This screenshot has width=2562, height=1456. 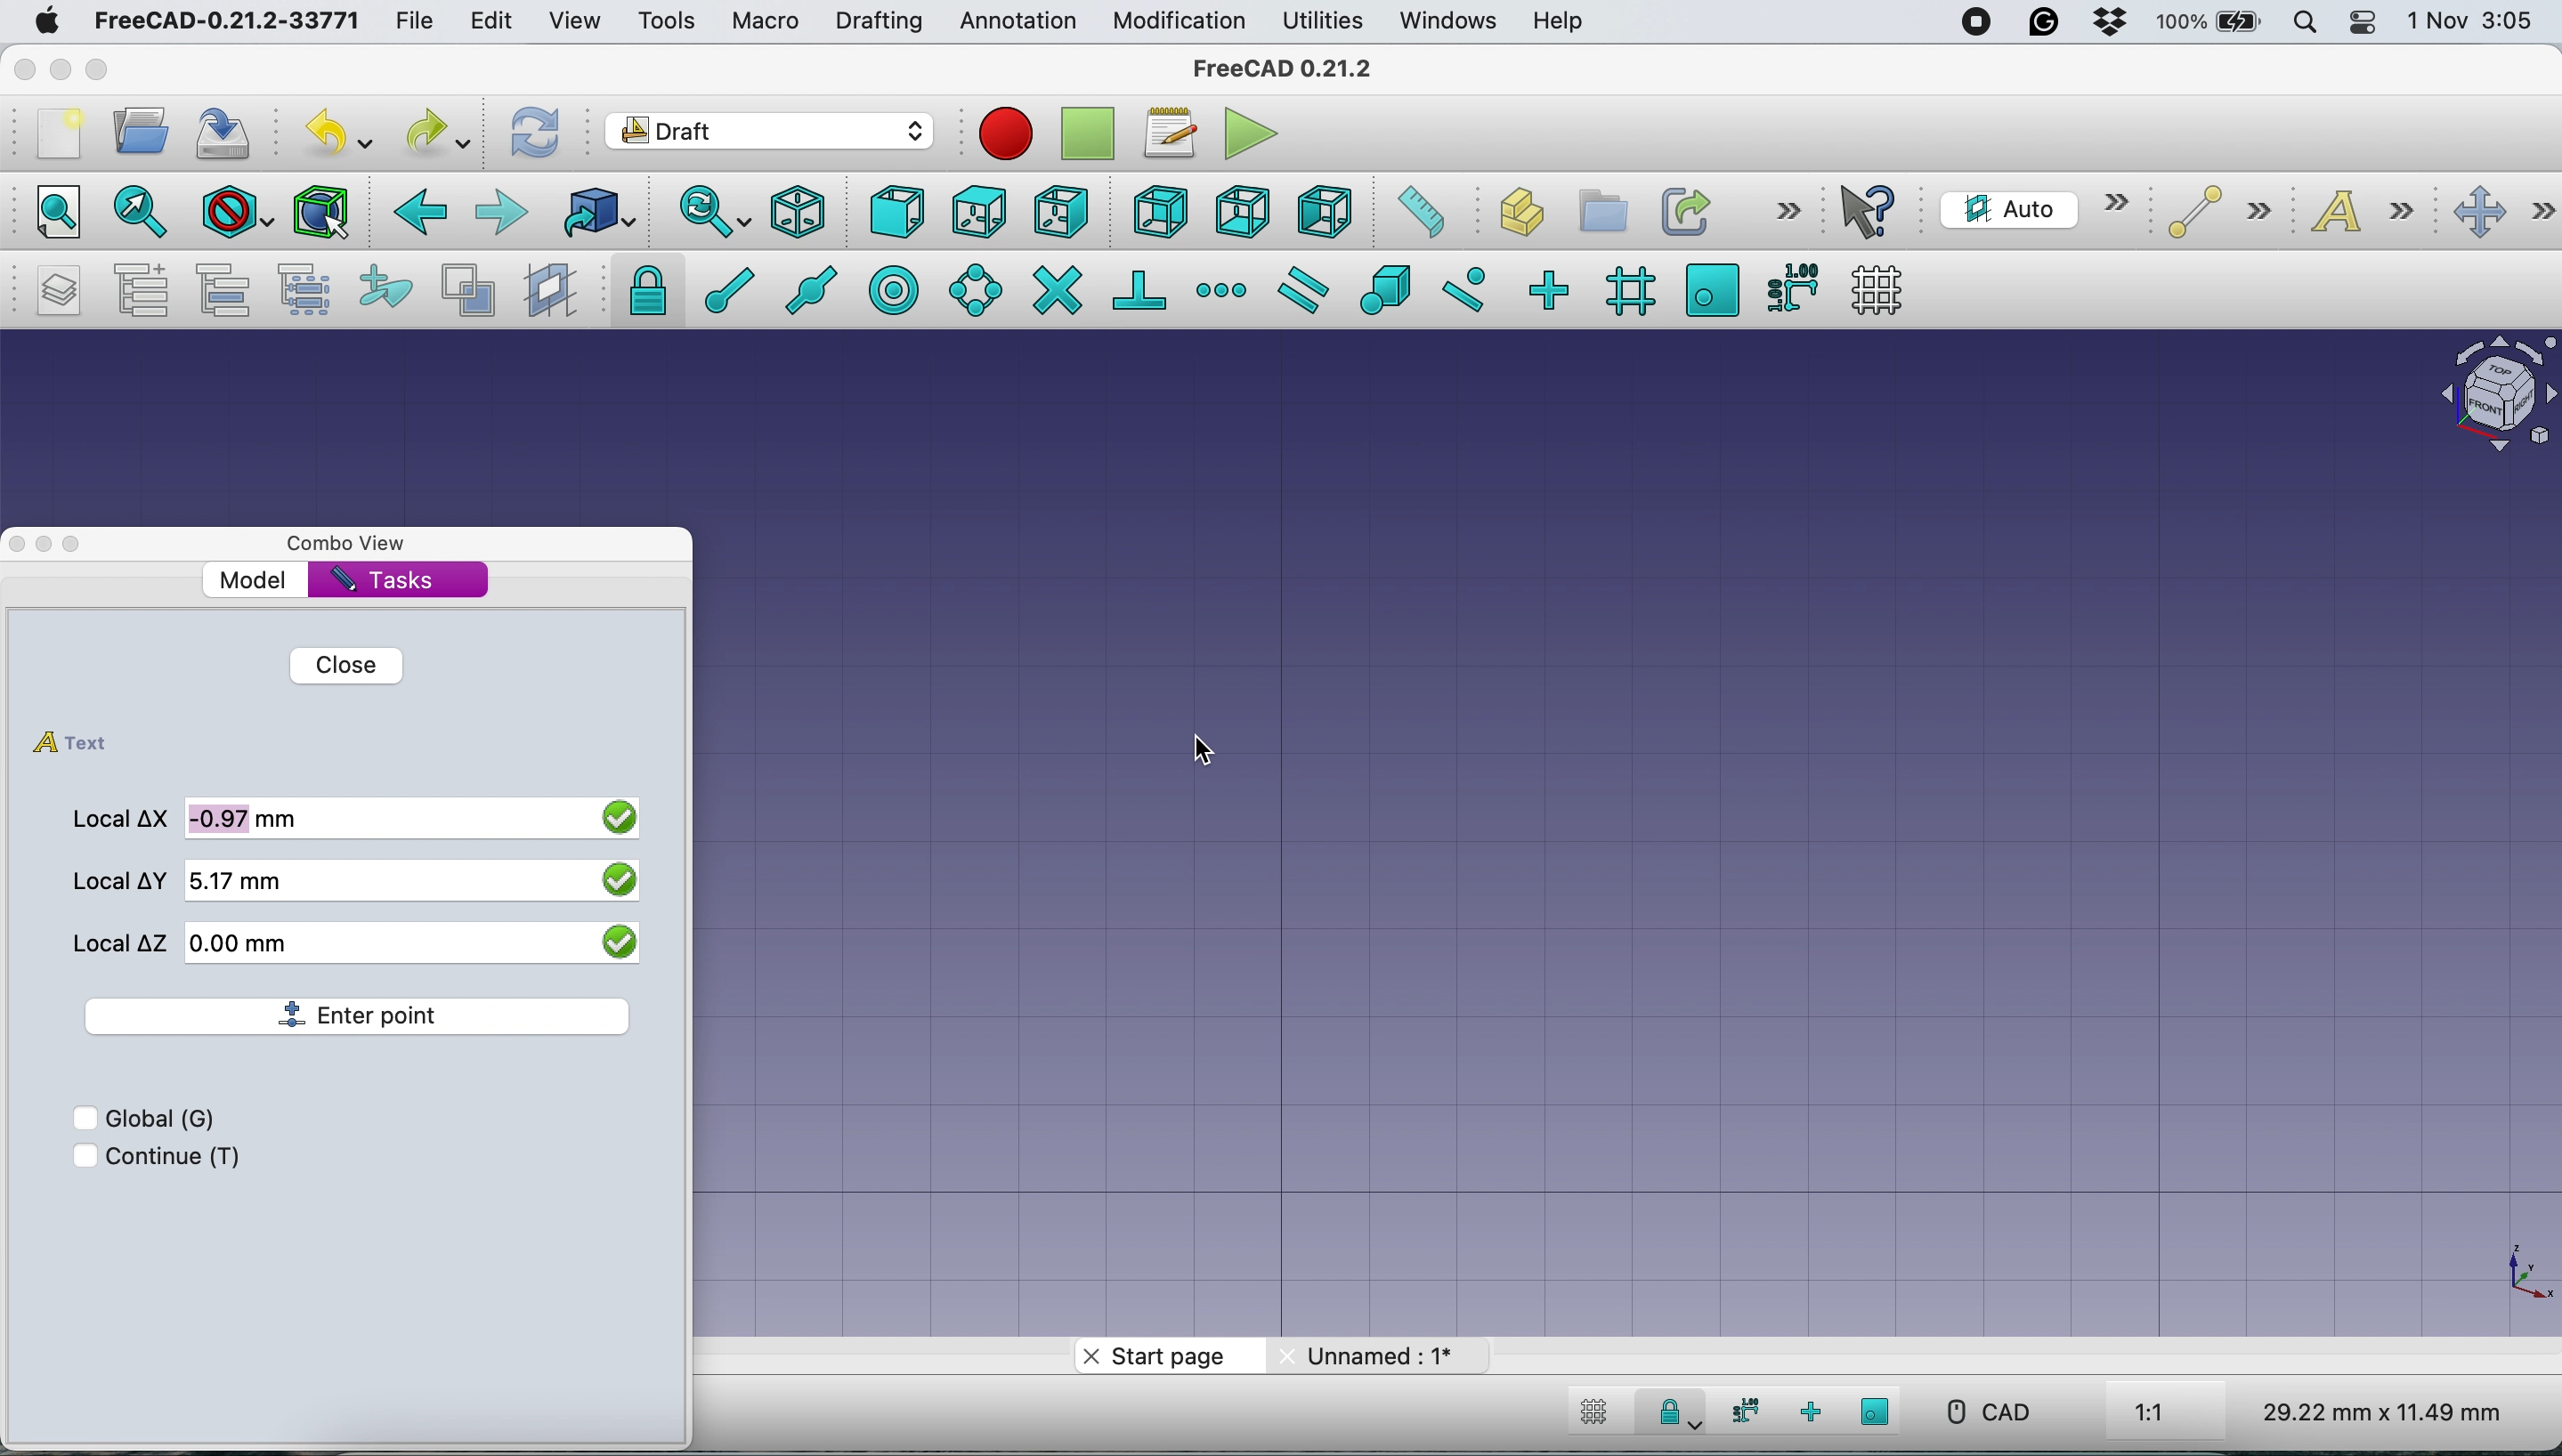 I want to click on snap near, so click(x=1461, y=291).